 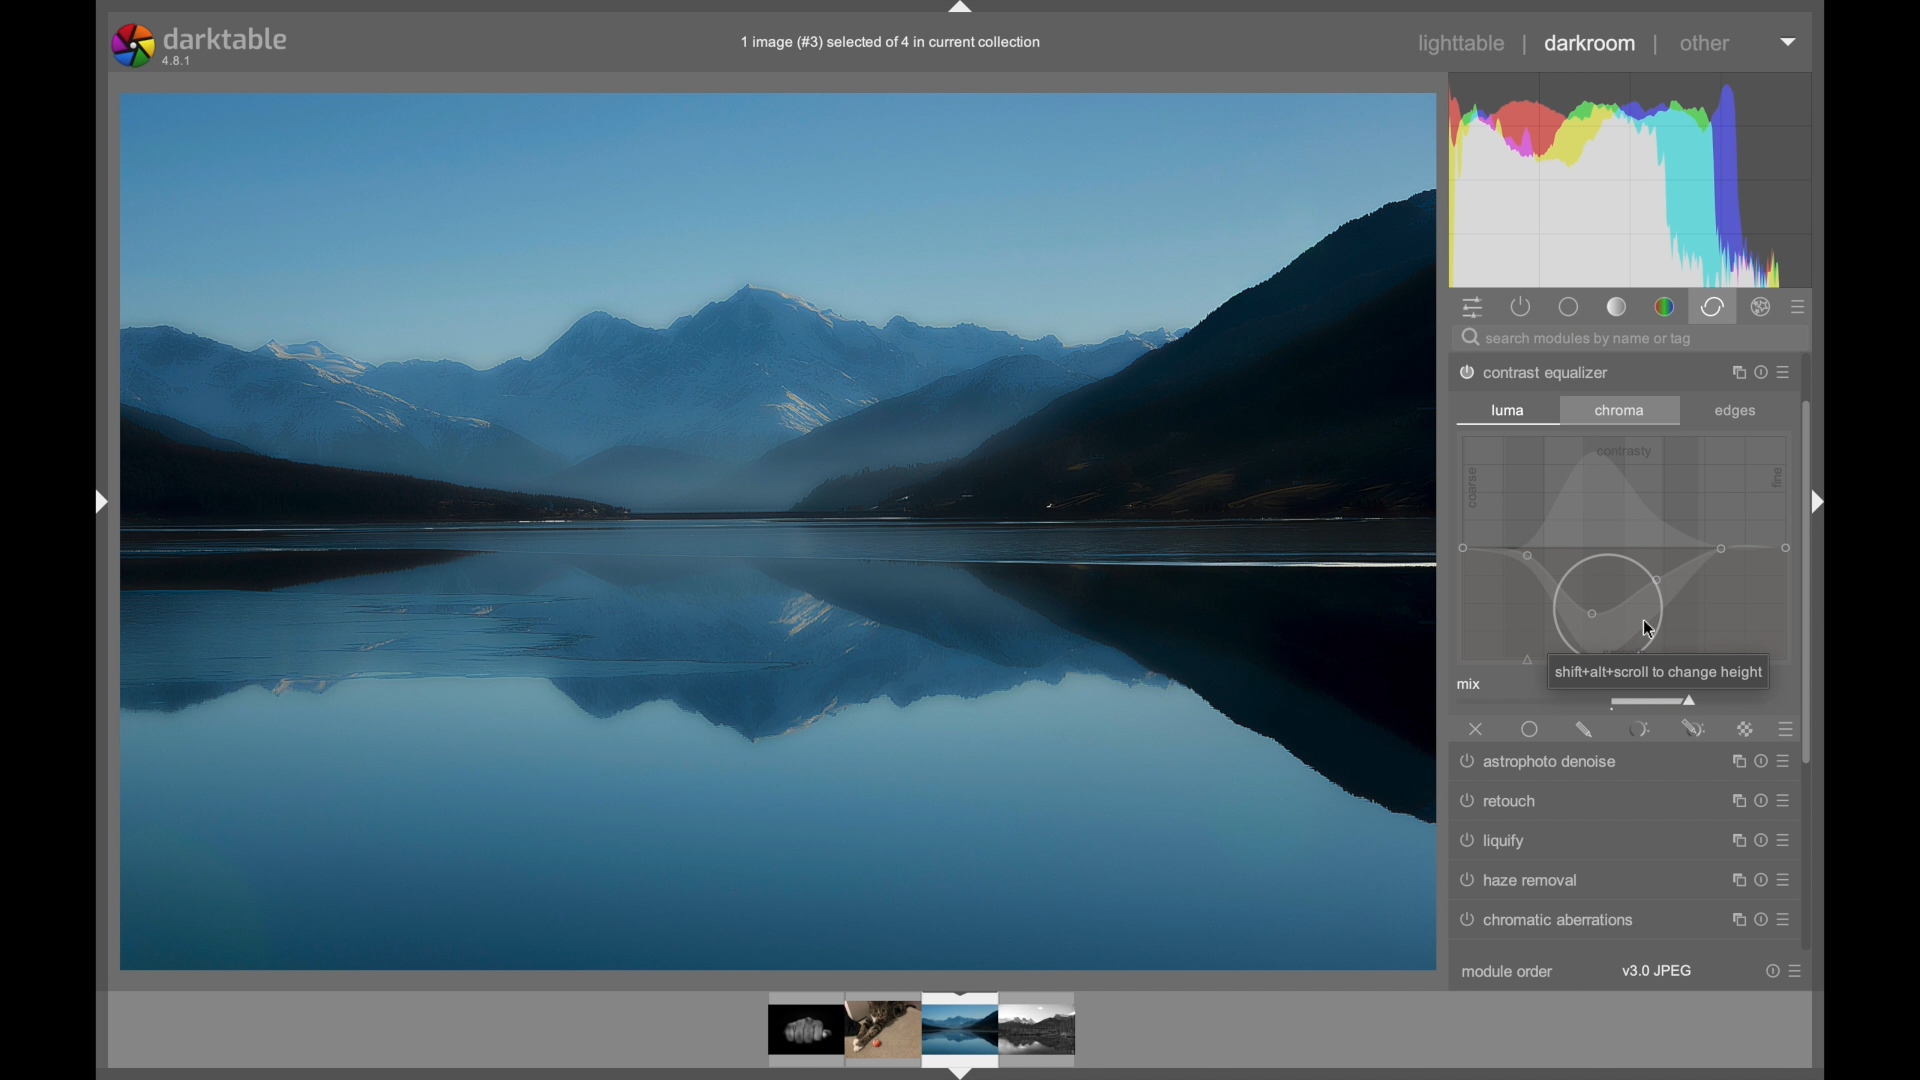 What do you see at coordinates (1746, 730) in the screenshot?
I see `raster mask` at bounding box center [1746, 730].